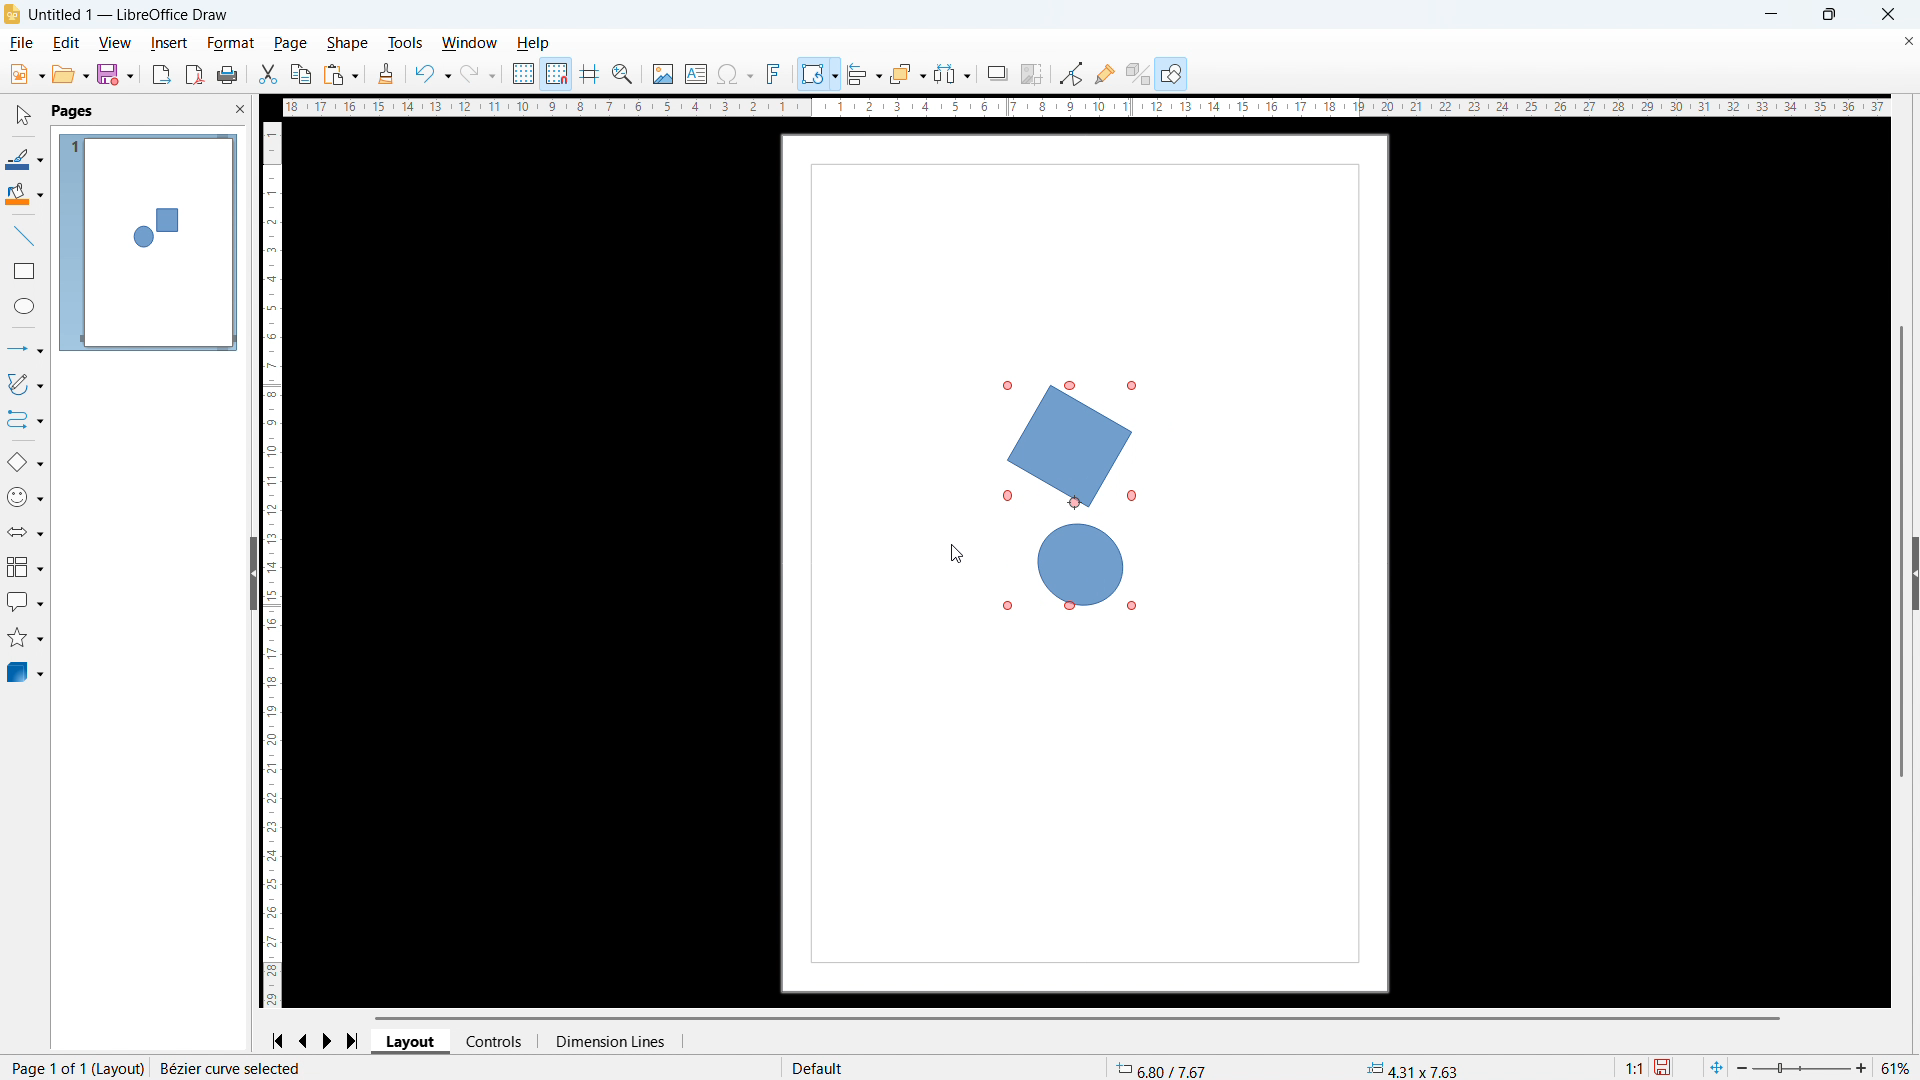 The image size is (1920, 1080). Describe the element at coordinates (194, 74) in the screenshot. I see `Export as PDF ` at that location.